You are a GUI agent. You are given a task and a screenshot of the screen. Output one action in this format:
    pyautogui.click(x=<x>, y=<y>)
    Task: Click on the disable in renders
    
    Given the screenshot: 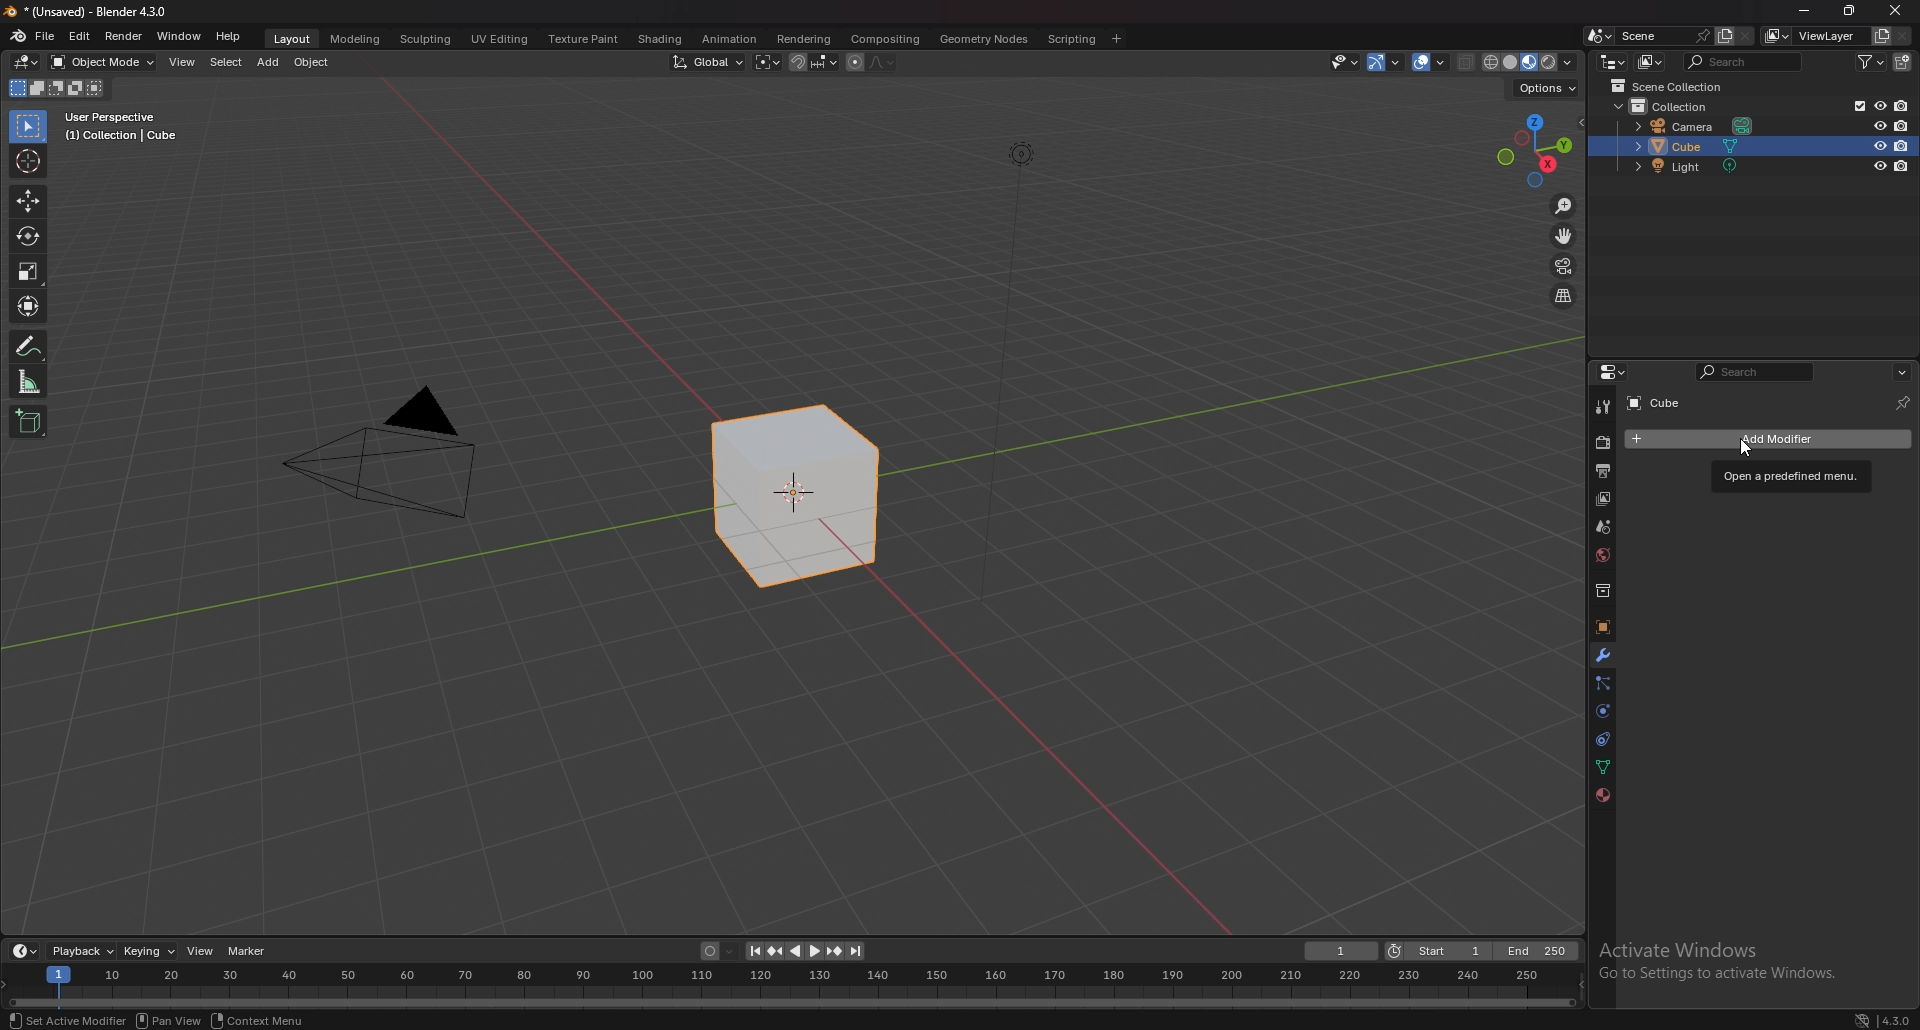 What is the action you would take?
    pyautogui.click(x=1902, y=106)
    